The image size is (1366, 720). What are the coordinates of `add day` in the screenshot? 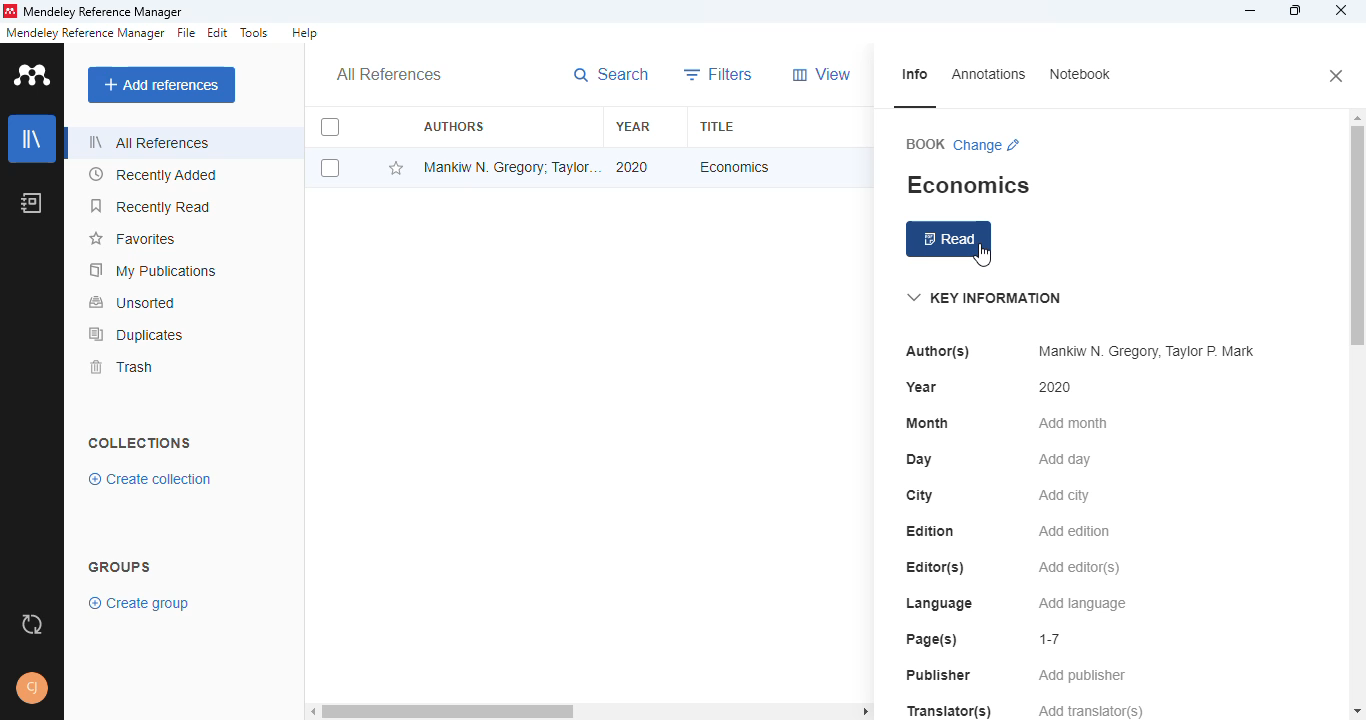 It's located at (1065, 460).